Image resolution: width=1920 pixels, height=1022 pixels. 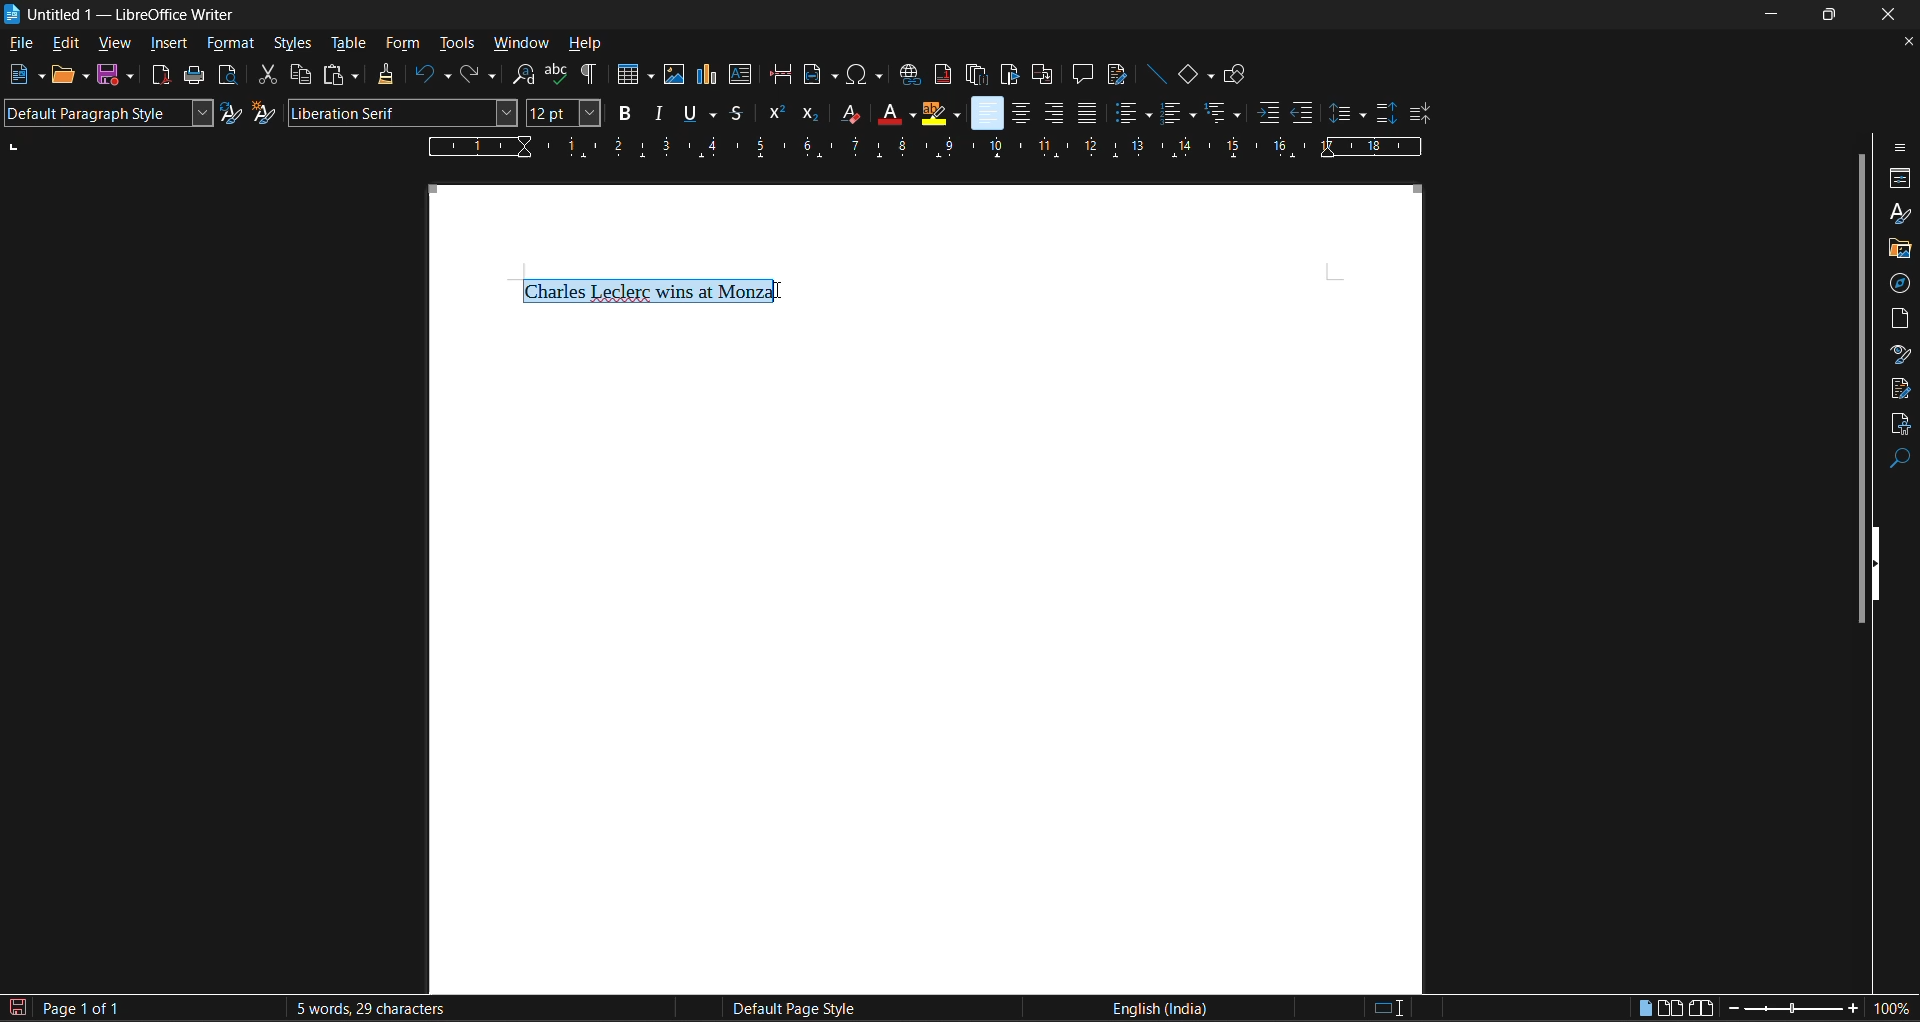 What do you see at coordinates (1898, 250) in the screenshot?
I see `gallery` at bounding box center [1898, 250].